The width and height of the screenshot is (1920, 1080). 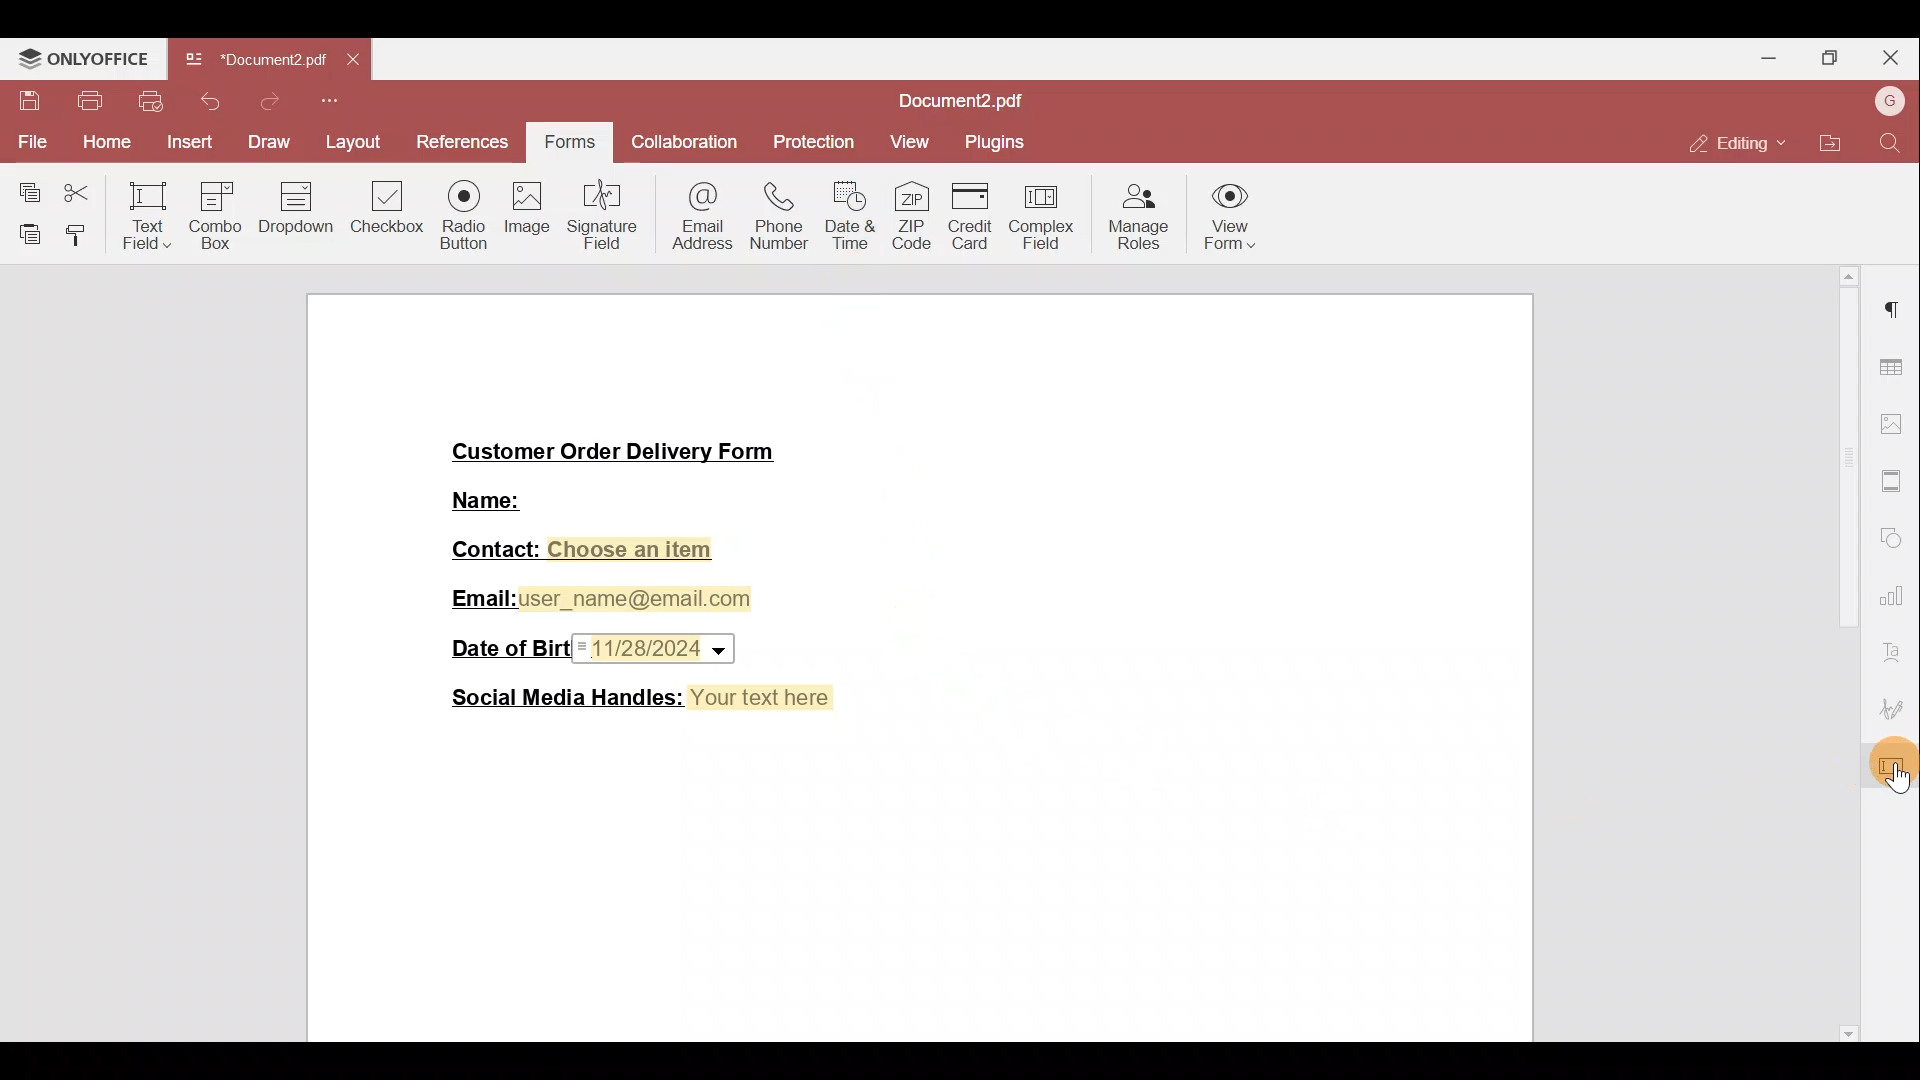 I want to click on Account name, so click(x=1888, y=100).